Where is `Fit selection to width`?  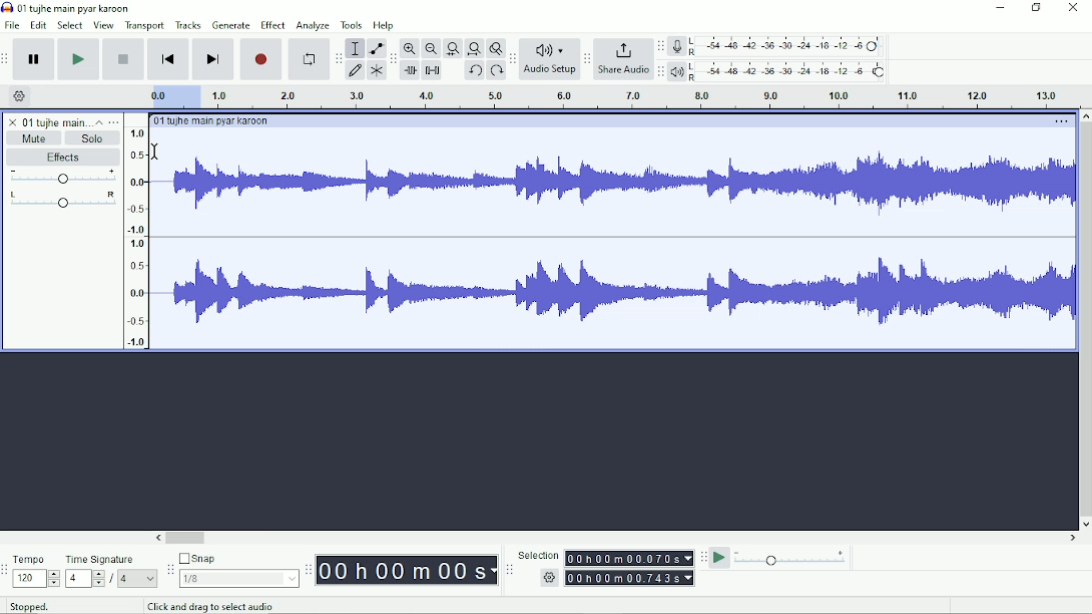
Fit selection to width is located at coordinates (453, 50).